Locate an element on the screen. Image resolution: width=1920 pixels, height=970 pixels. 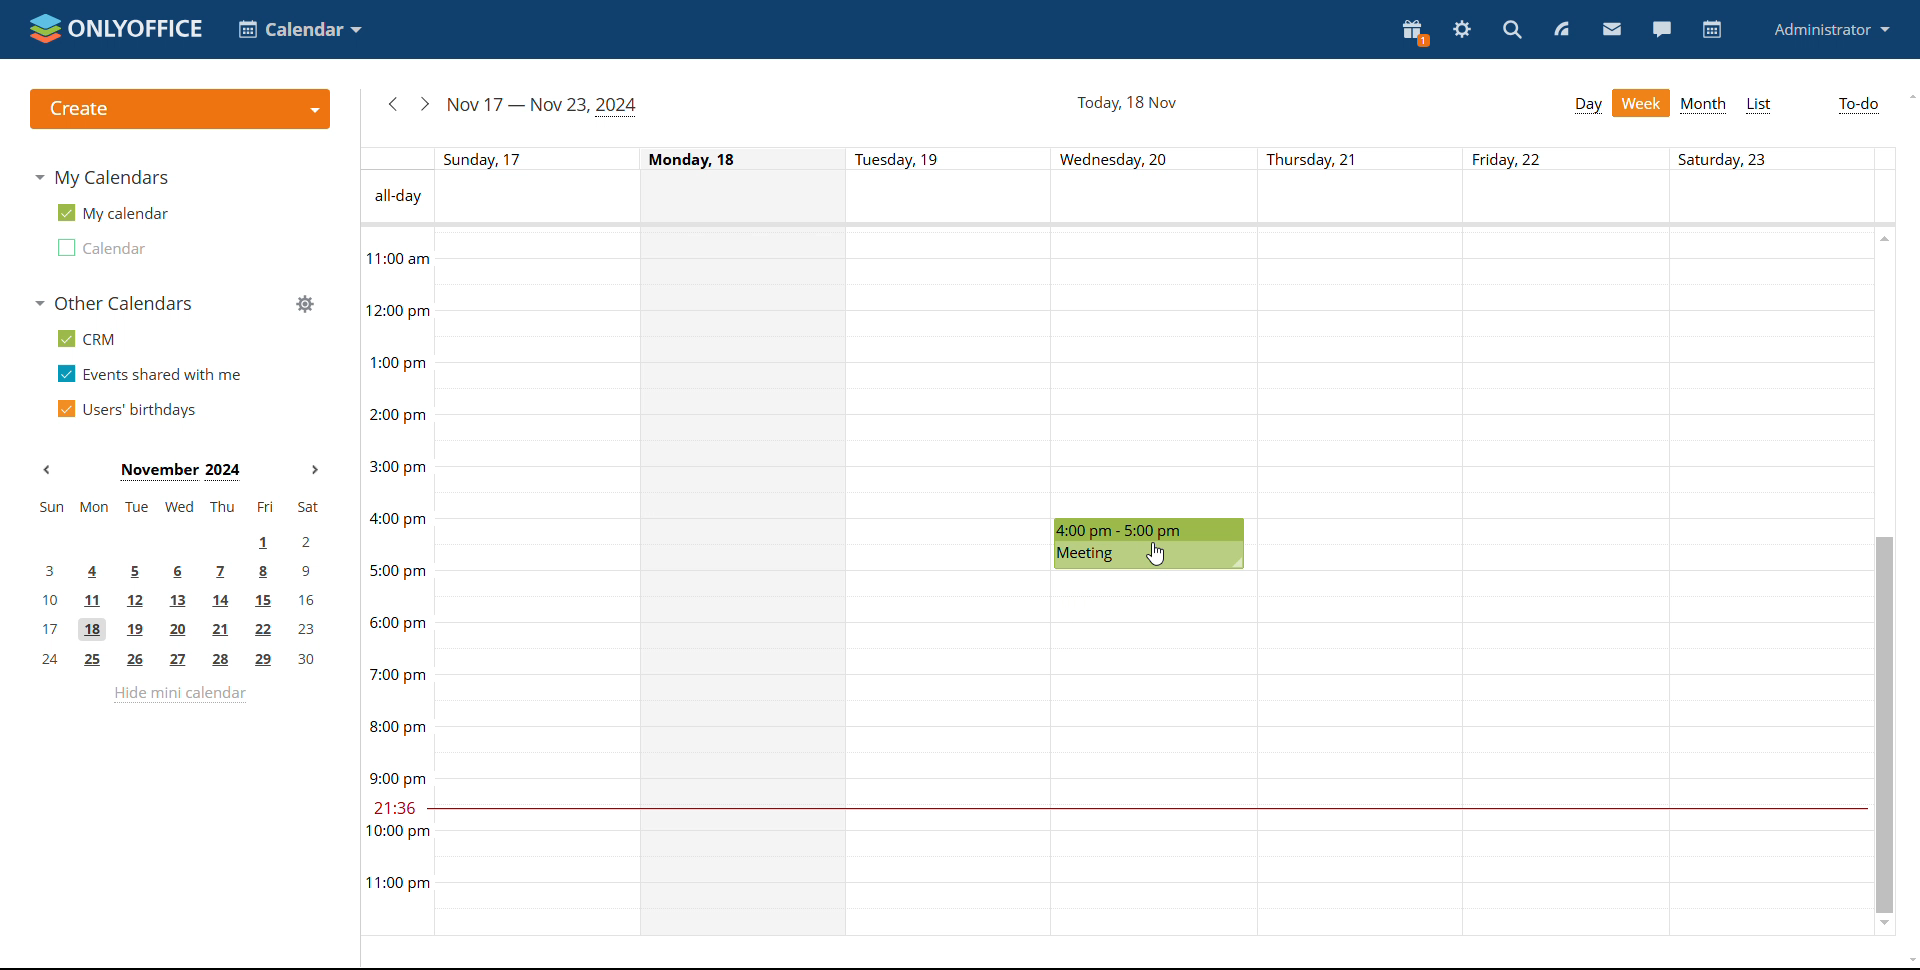
logo is located at coordinates (113, 28).